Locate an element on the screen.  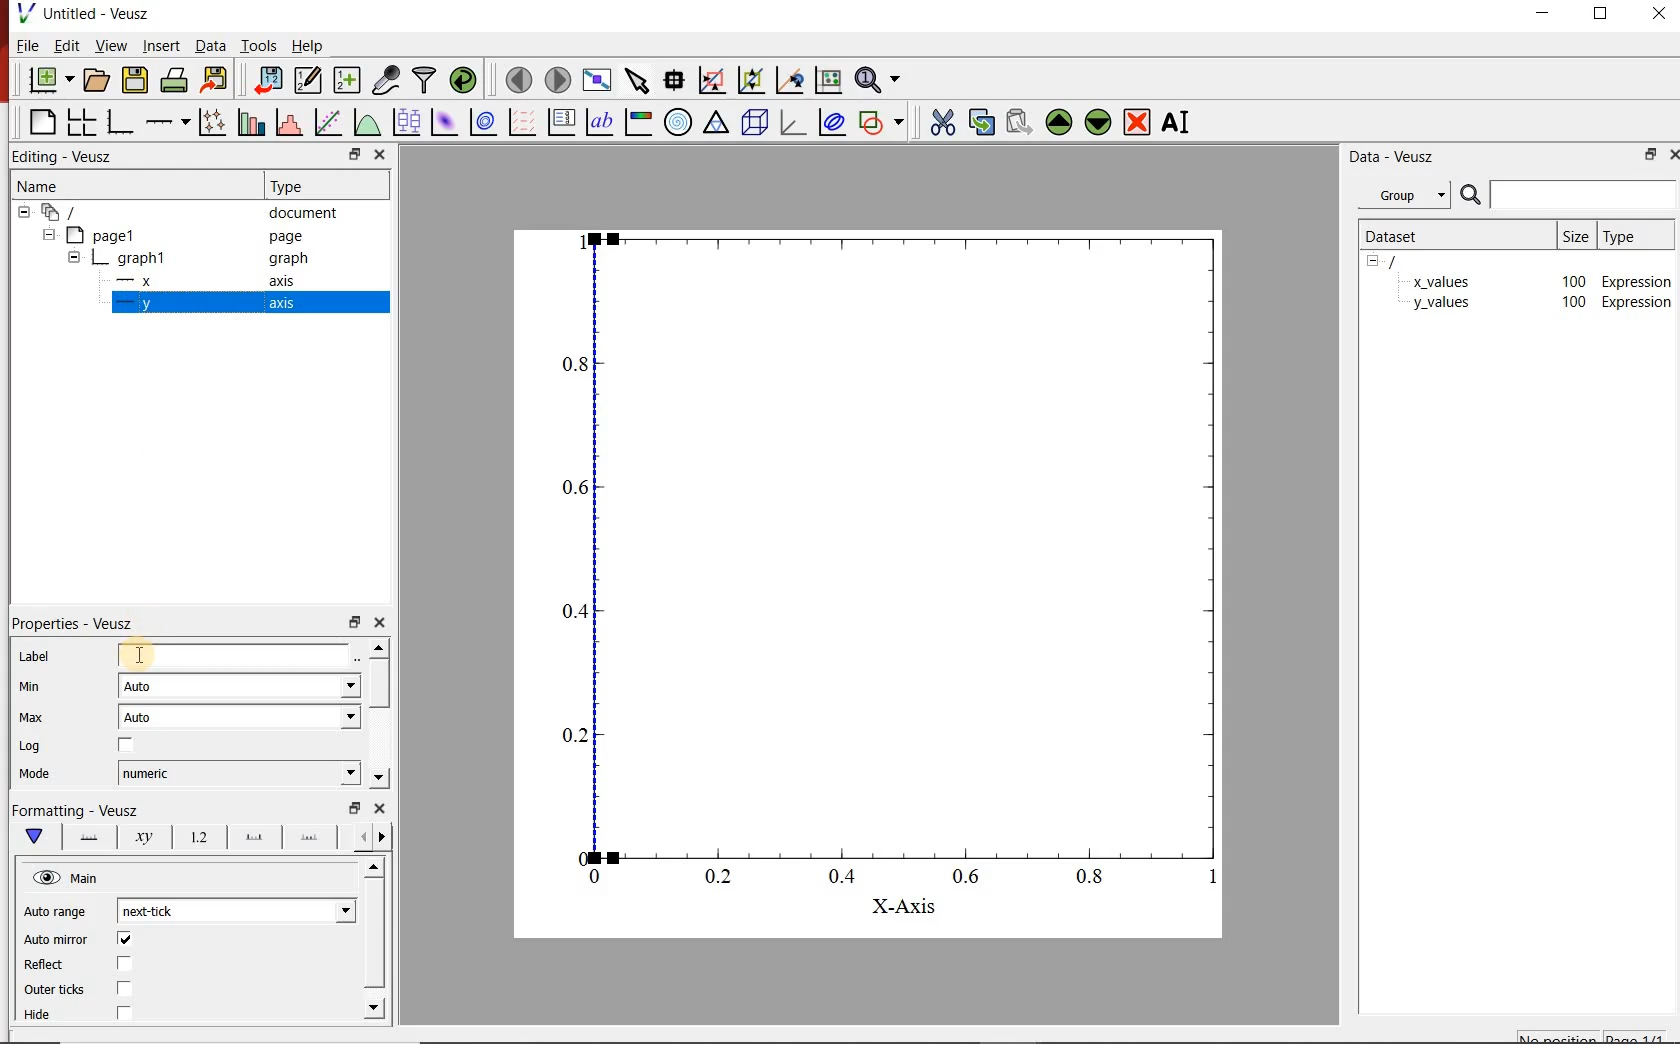
main formatting is located at coordinates (35, 837).